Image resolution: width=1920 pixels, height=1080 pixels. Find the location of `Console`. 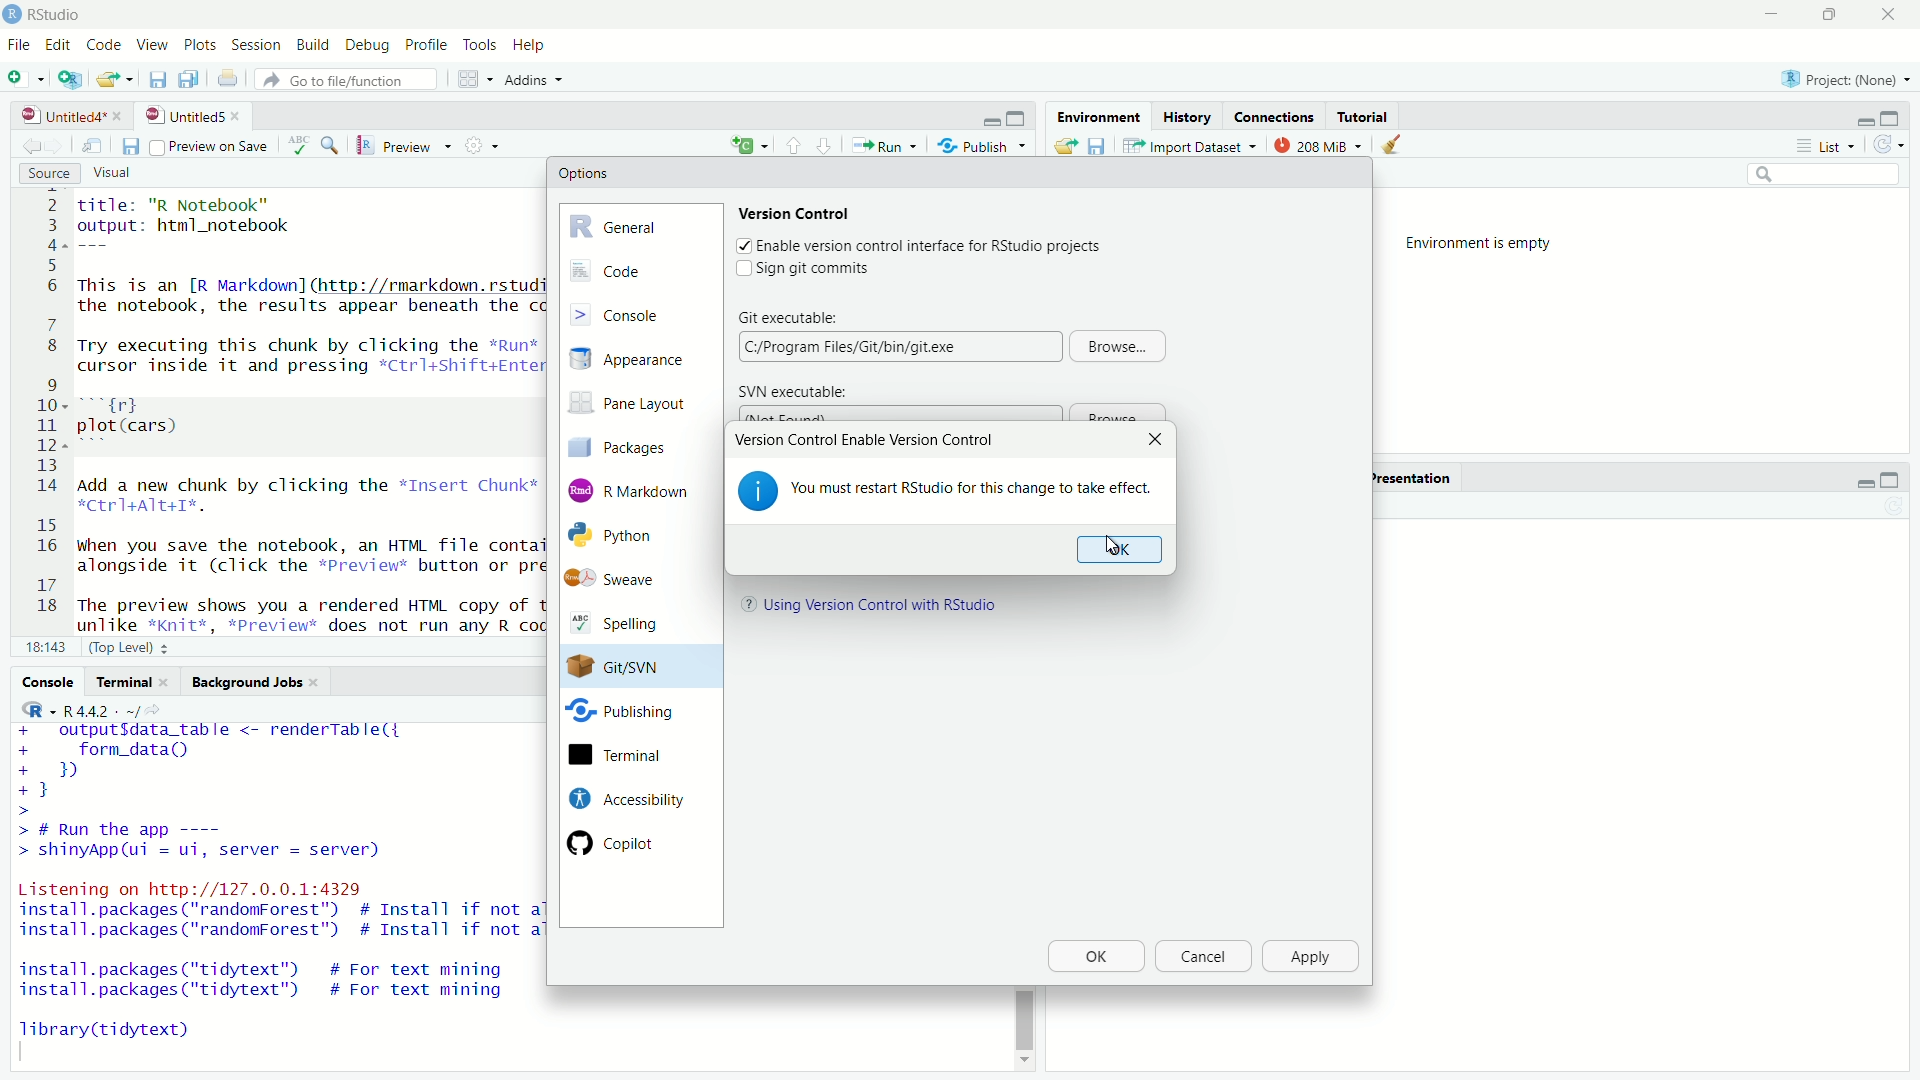

Console is located at coordinates (48, 681).